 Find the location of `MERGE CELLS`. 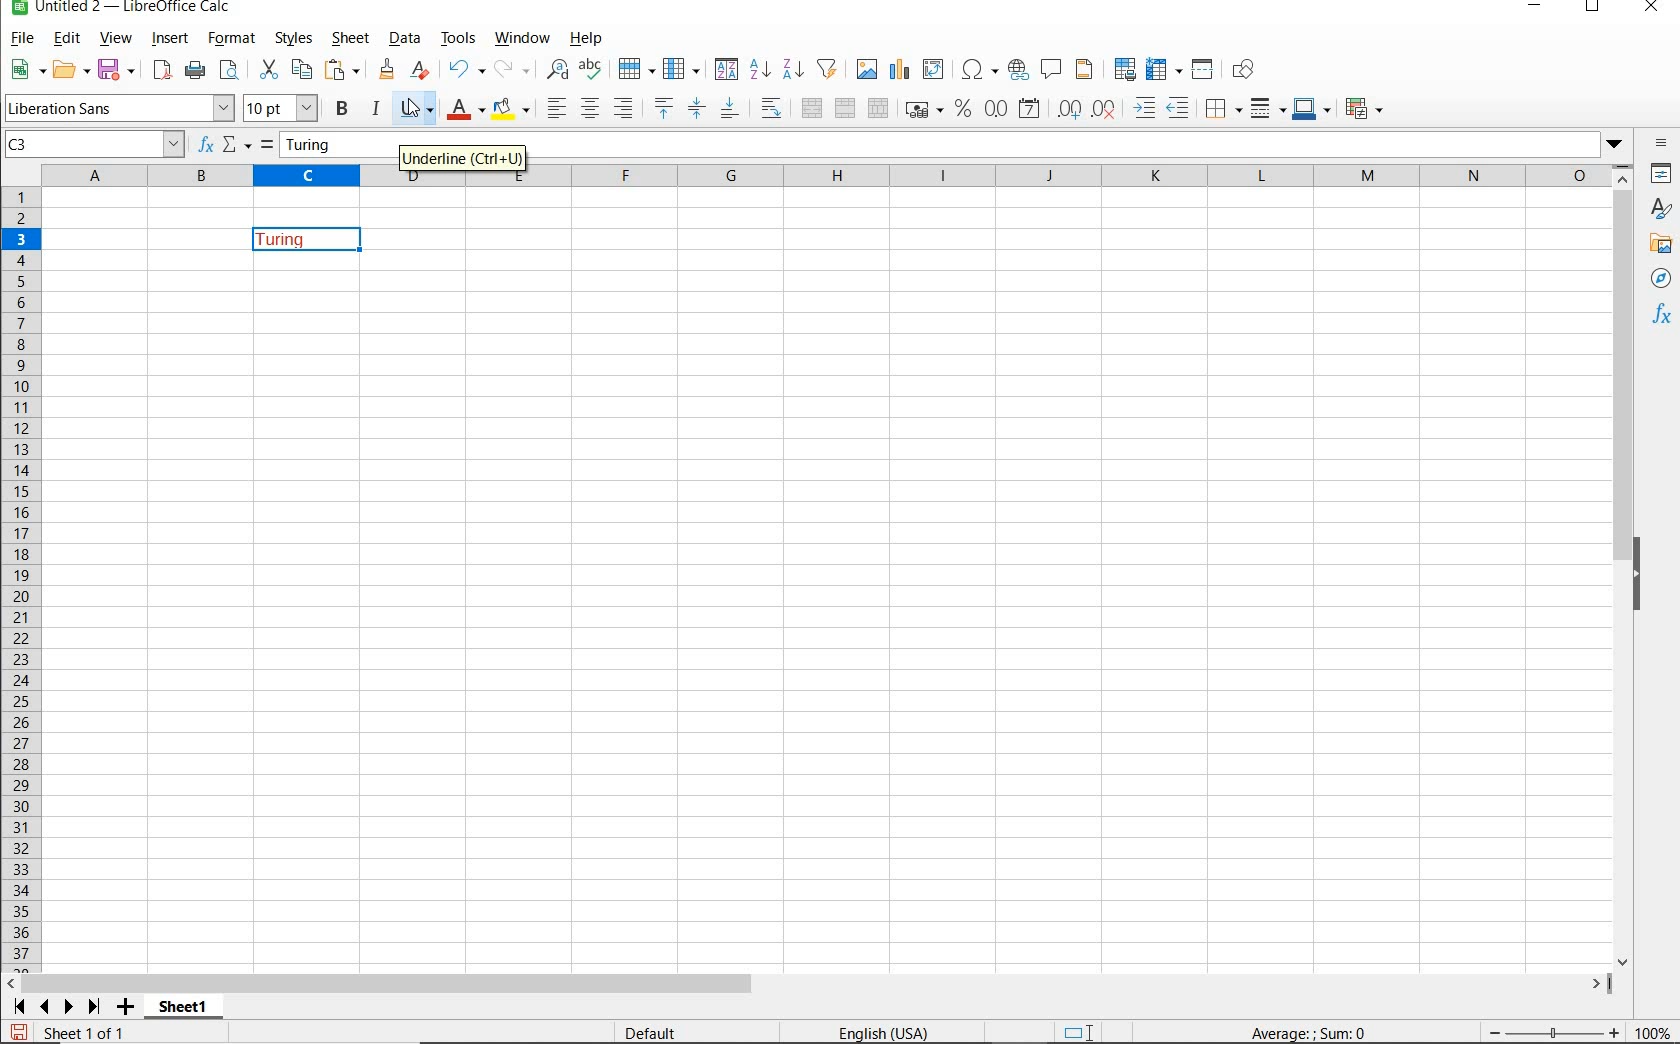

MERGE CELLS is located at coordinates (847, 110).